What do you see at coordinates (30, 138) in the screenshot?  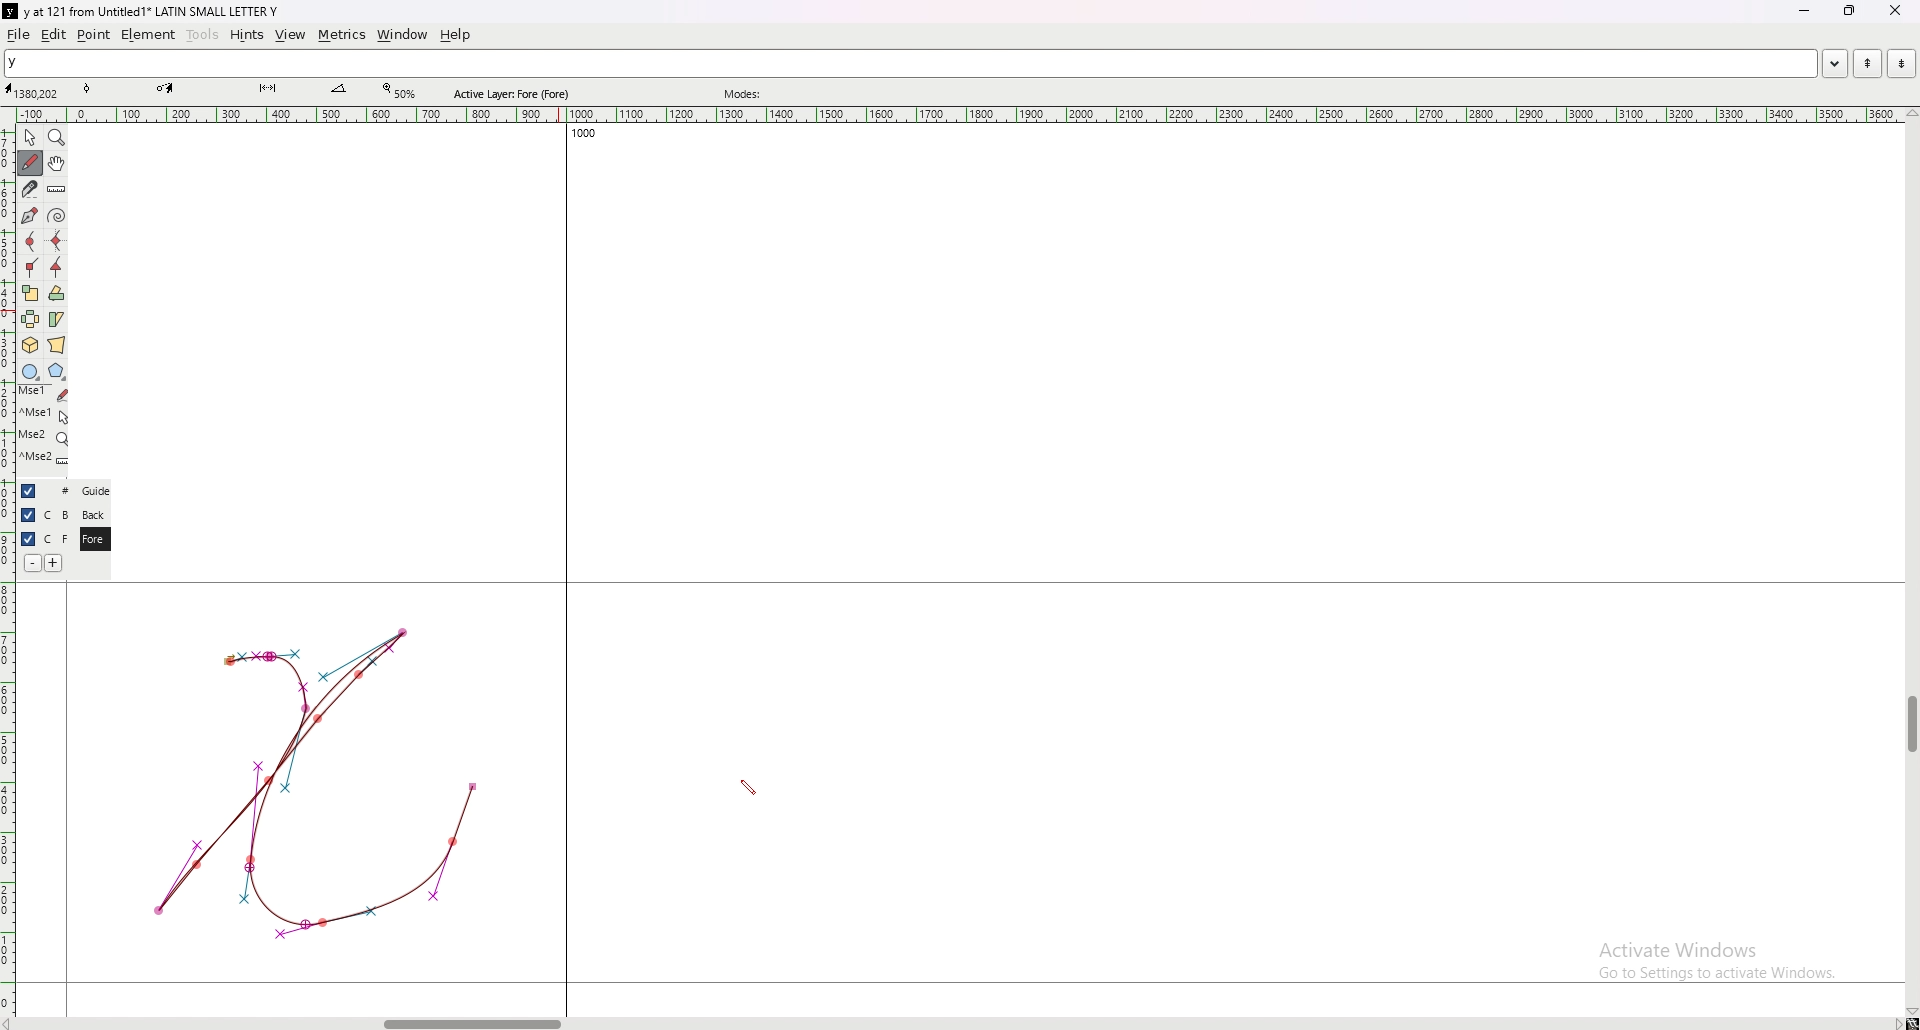 I see `pointer` at bounding box center [30, 138].